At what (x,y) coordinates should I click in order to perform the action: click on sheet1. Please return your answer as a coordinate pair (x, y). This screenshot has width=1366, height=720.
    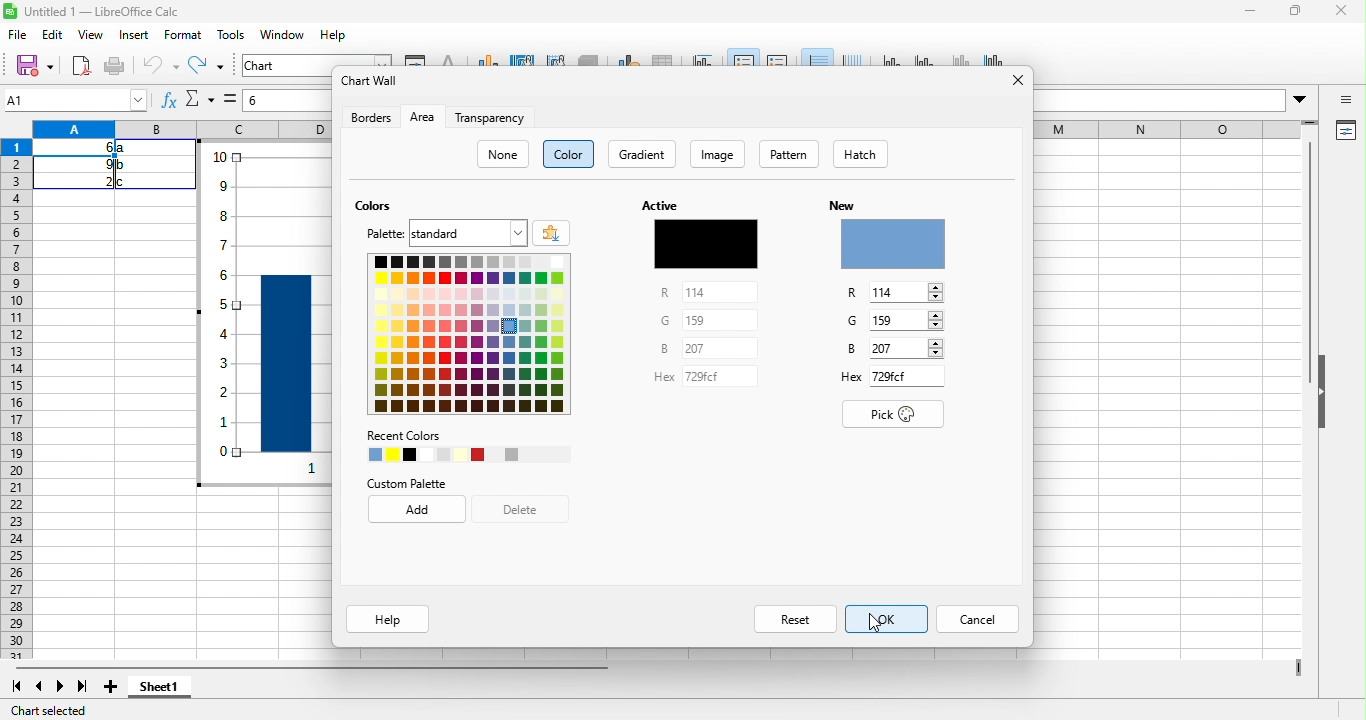
    Looking at the image, I should click on (180, 692).